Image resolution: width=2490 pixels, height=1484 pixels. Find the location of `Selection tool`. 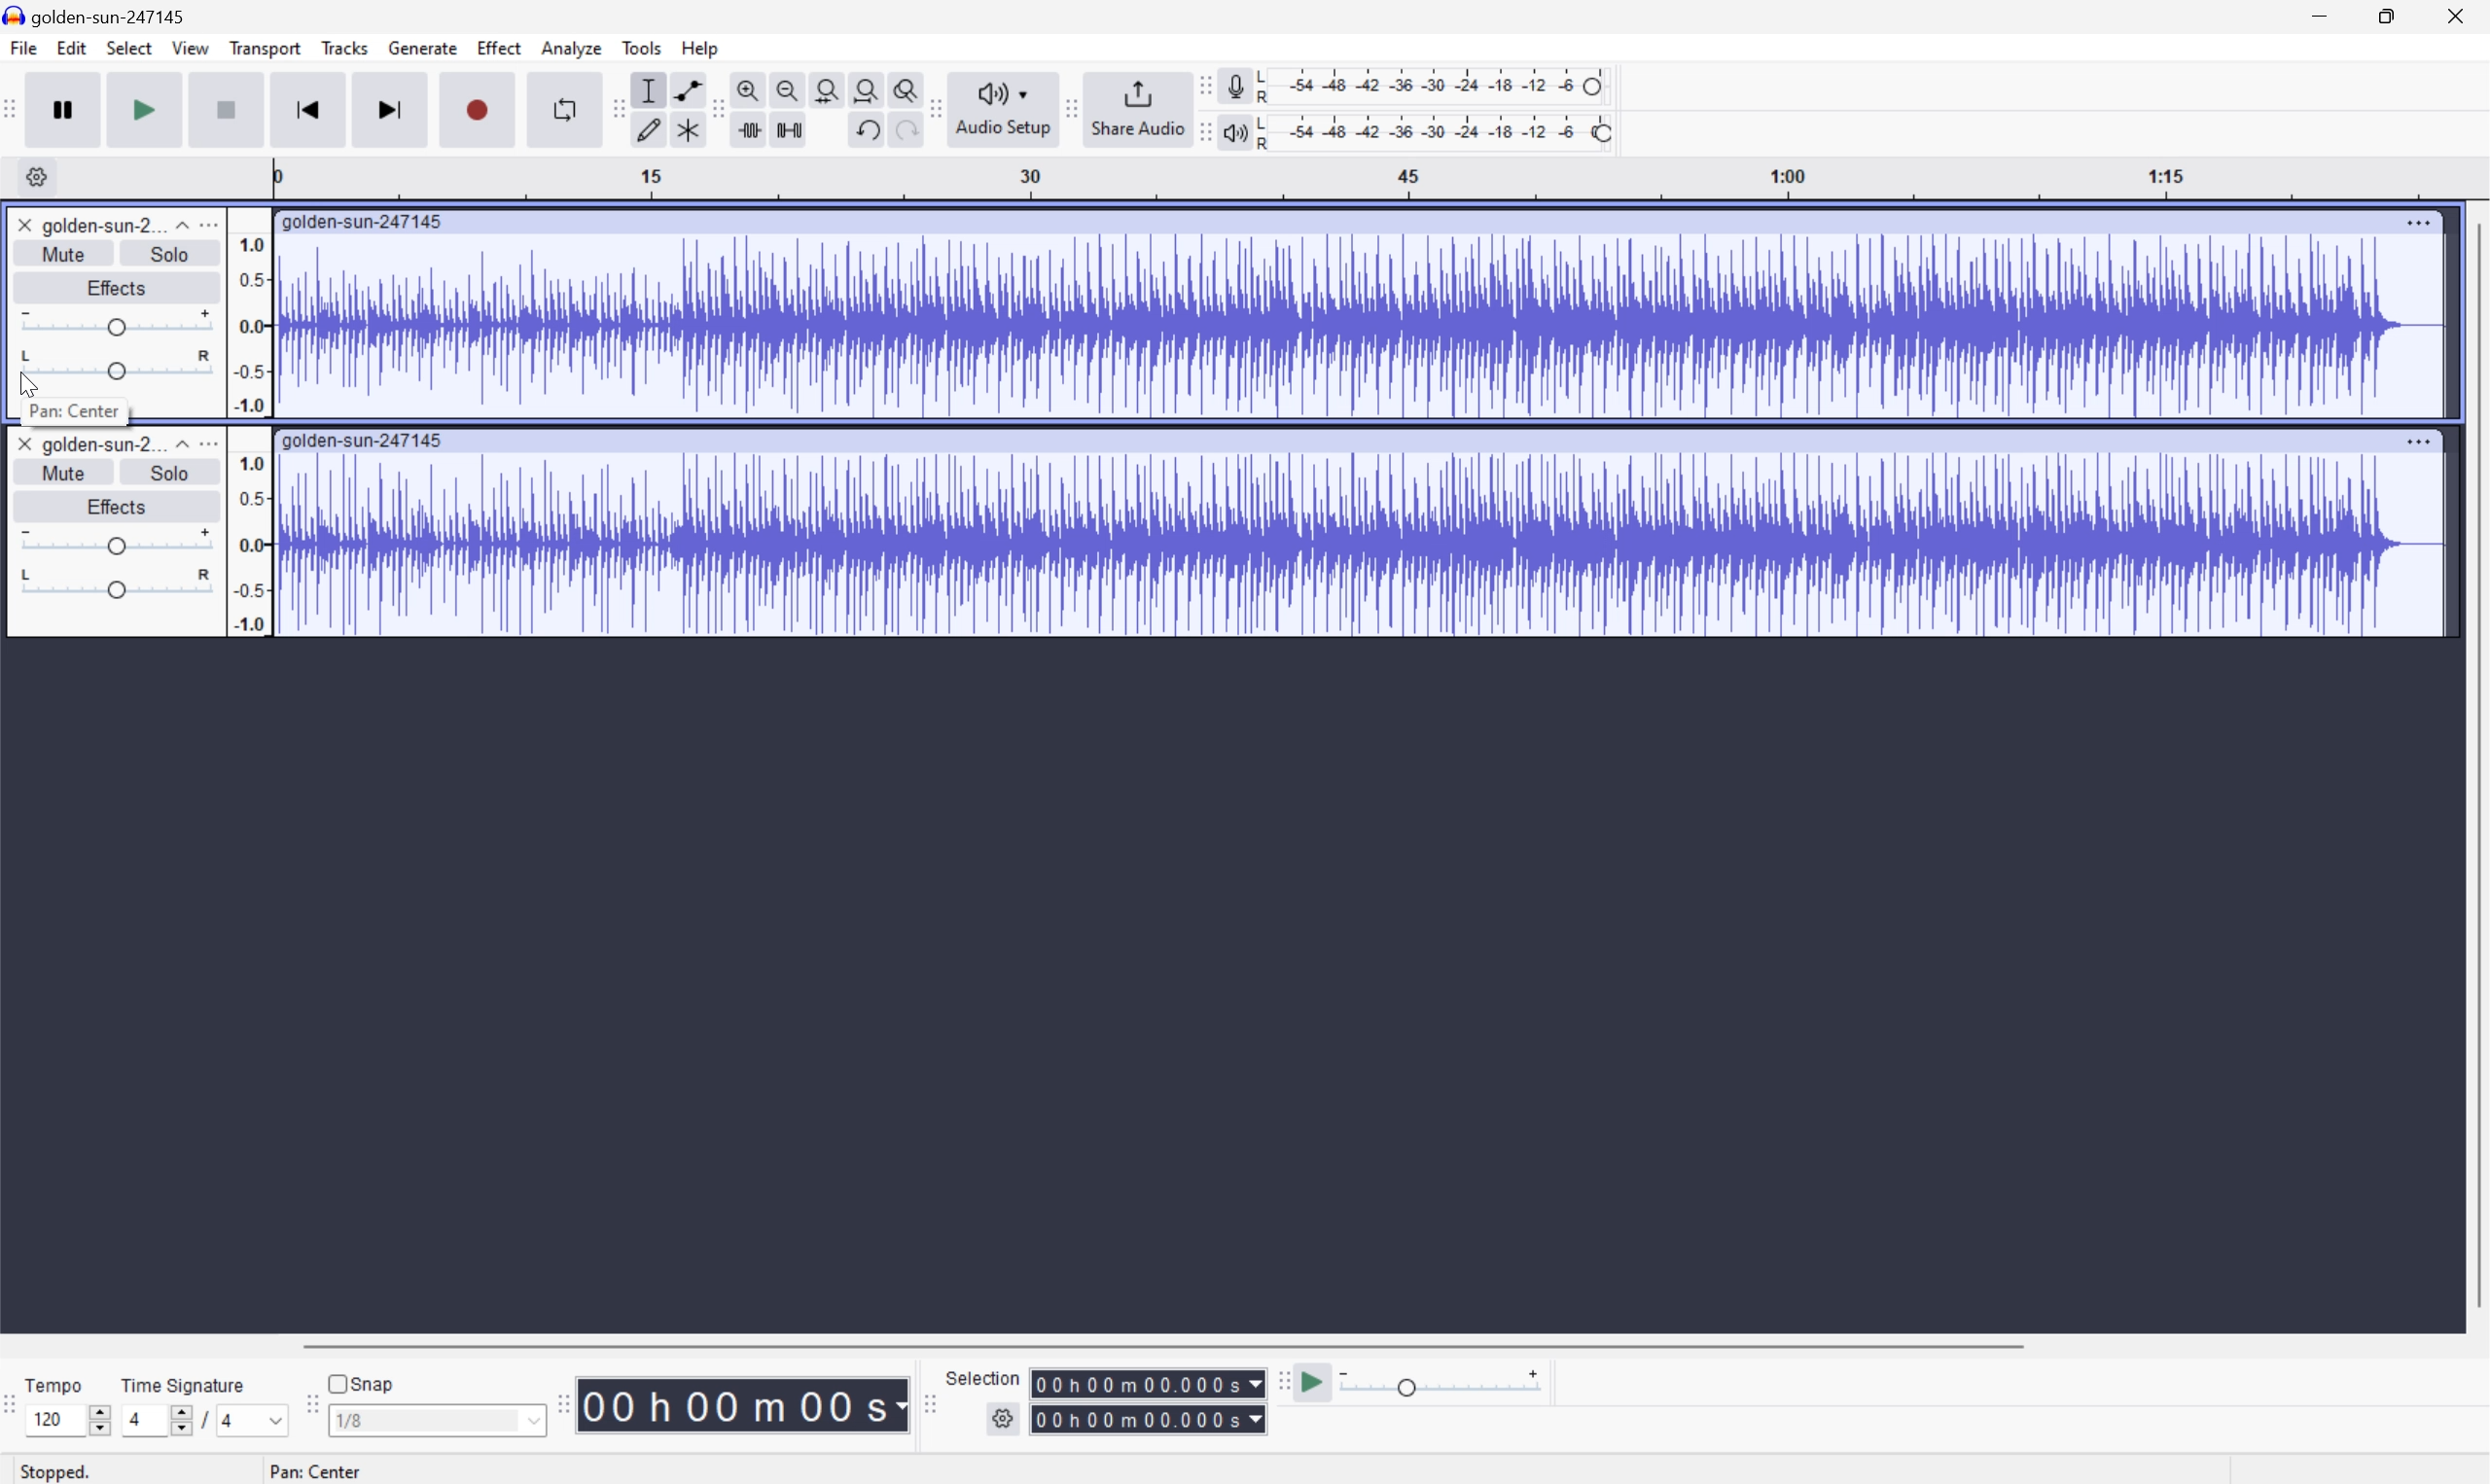

Selection tool is located at coordinates (652, 90).